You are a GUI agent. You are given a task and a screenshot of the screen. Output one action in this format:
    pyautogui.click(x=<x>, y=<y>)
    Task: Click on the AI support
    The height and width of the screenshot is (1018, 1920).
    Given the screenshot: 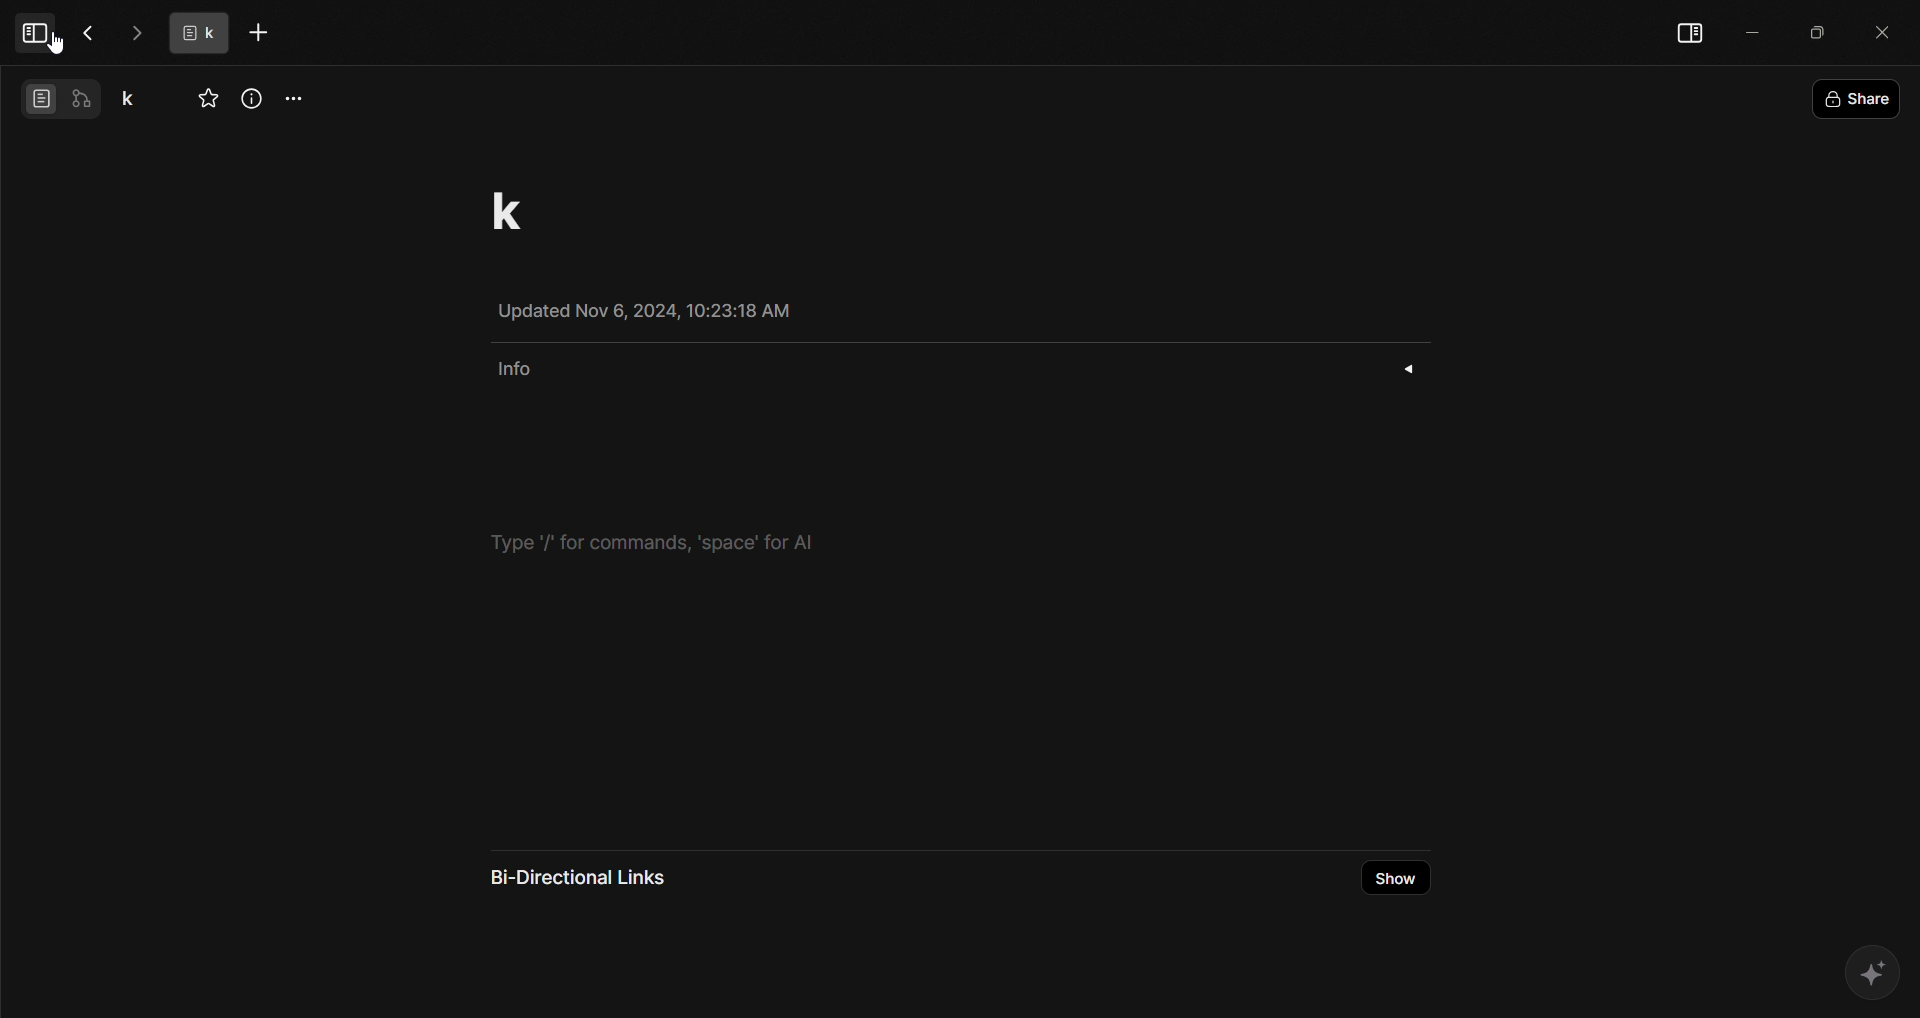 What is the action you would take?
    pyautogui.click(x=1874, y=976)
    